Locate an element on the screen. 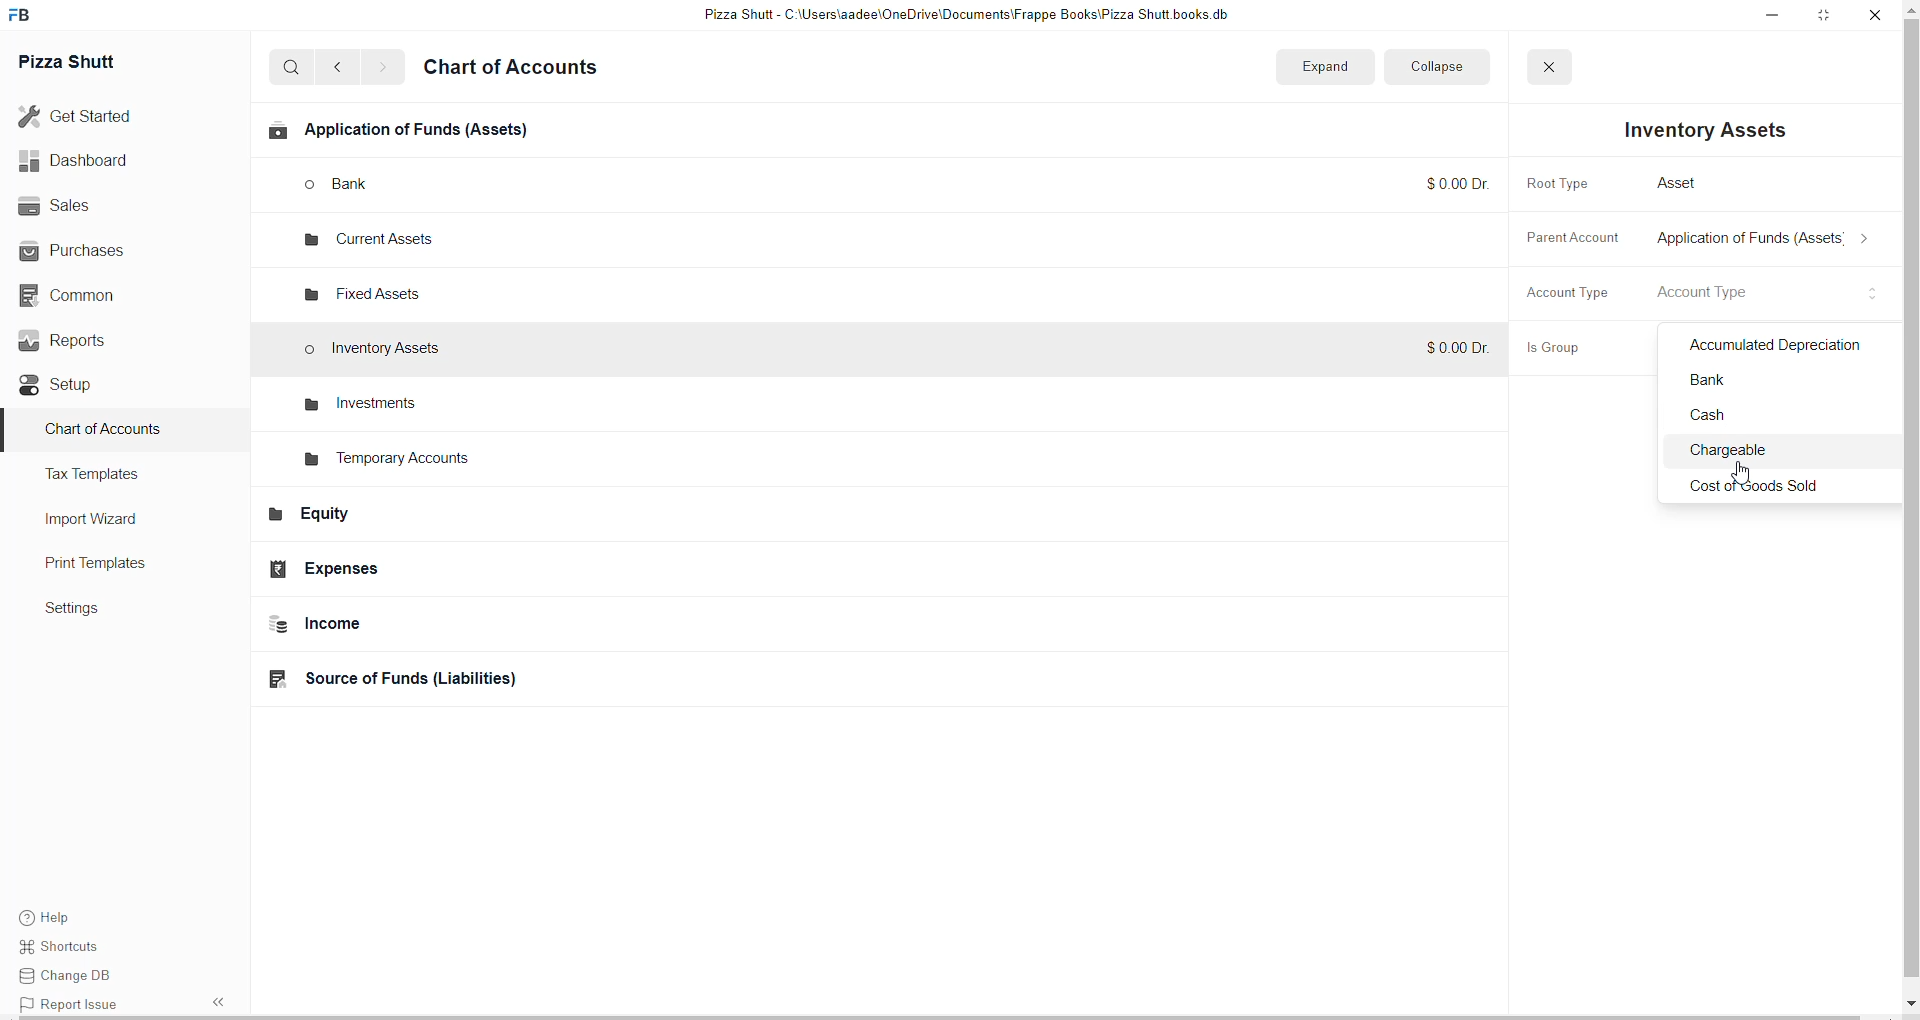 The image size is (1920, 1020). Pizza Shutt - C:\Users\aadee\OneDrive\Documents|\Frappe Books\Pizza Shutt books.db is located at coordinates (974, 16).